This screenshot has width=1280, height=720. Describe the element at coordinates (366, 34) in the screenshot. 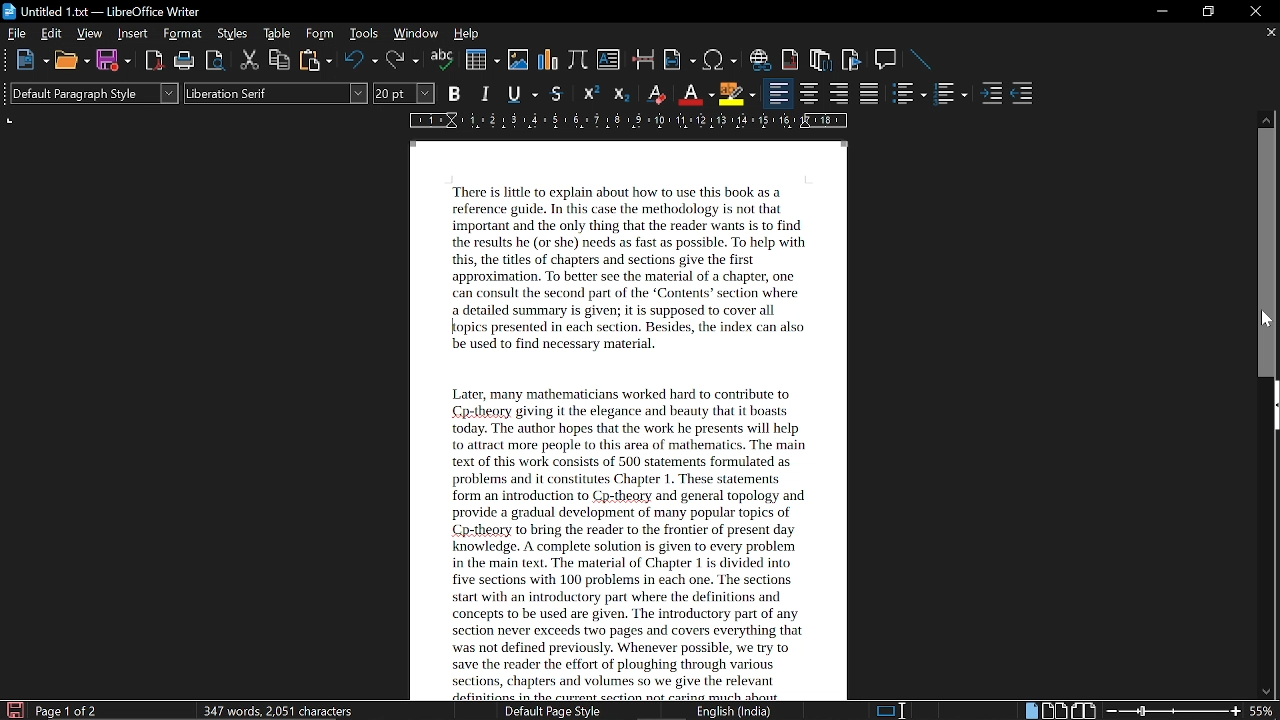

I see `tools` at that location.